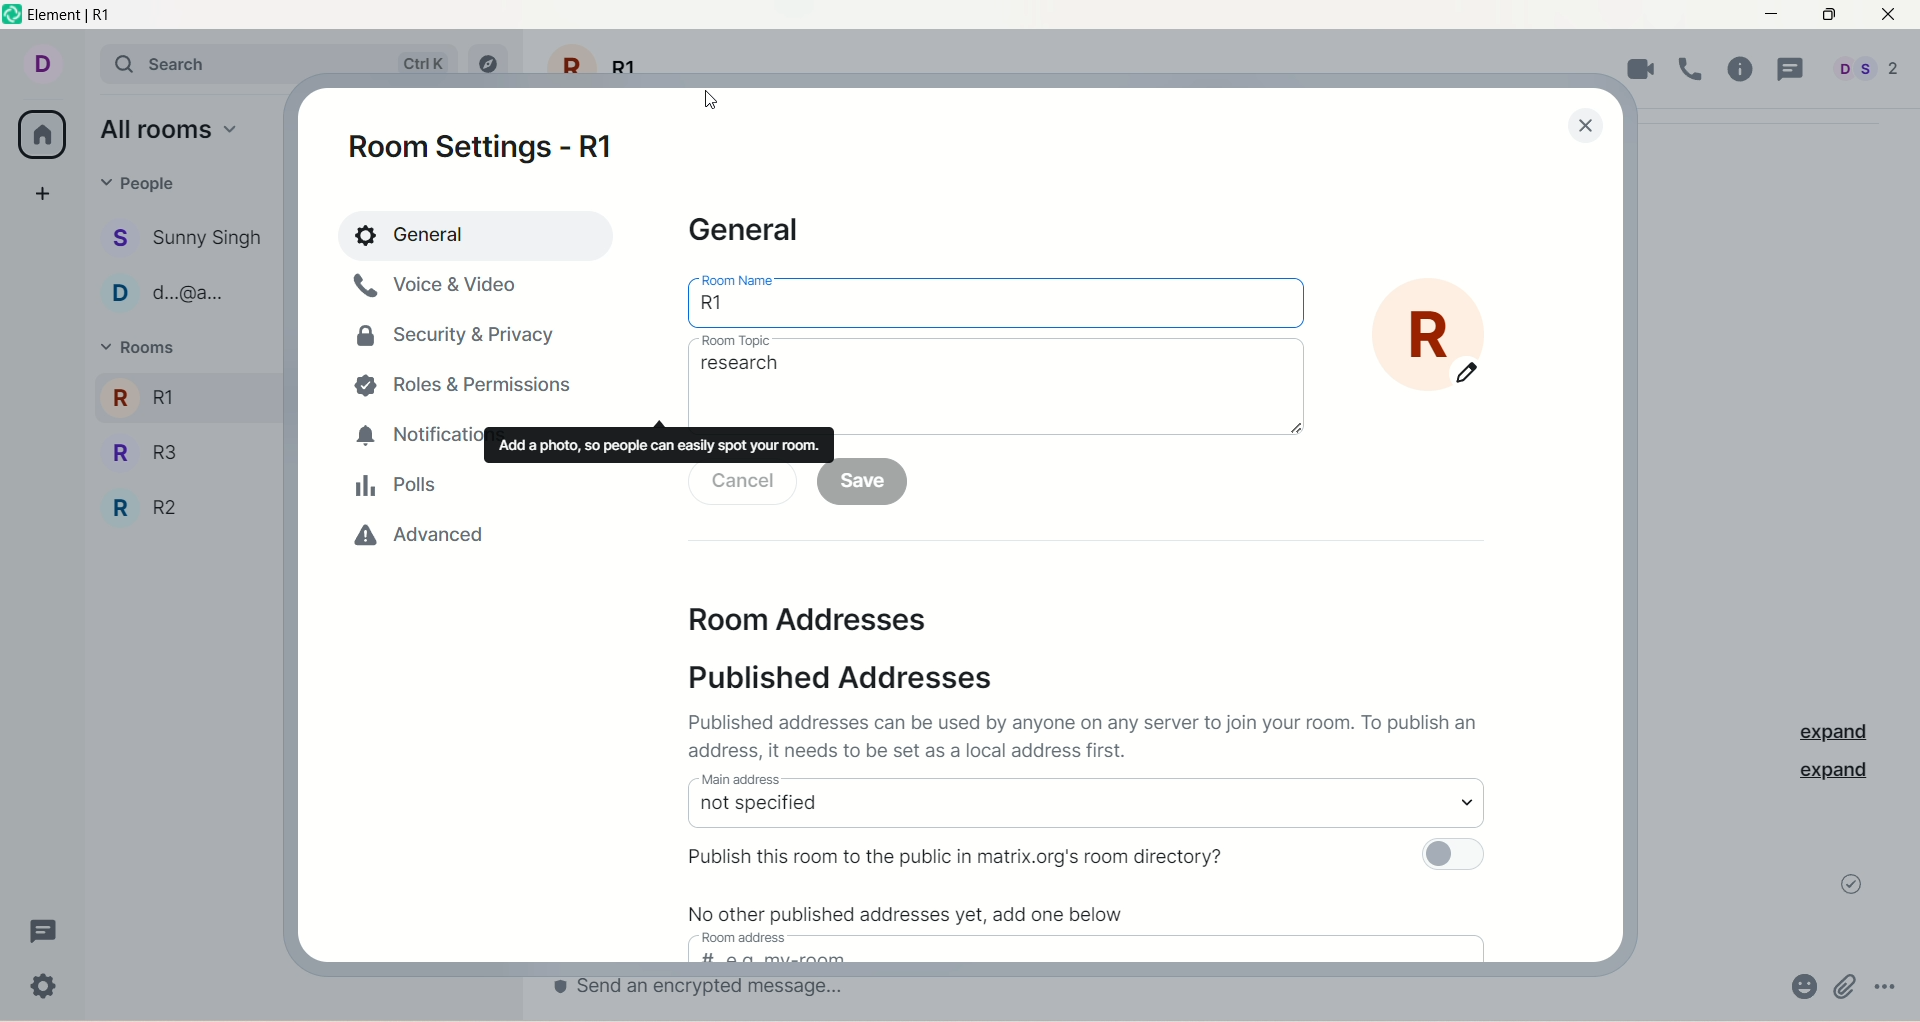 This screenshot has height=1022, width=1920. What do you see at coordinates (748, 234) in the screenshot?
I see `general` at bounding box center [748, 234].